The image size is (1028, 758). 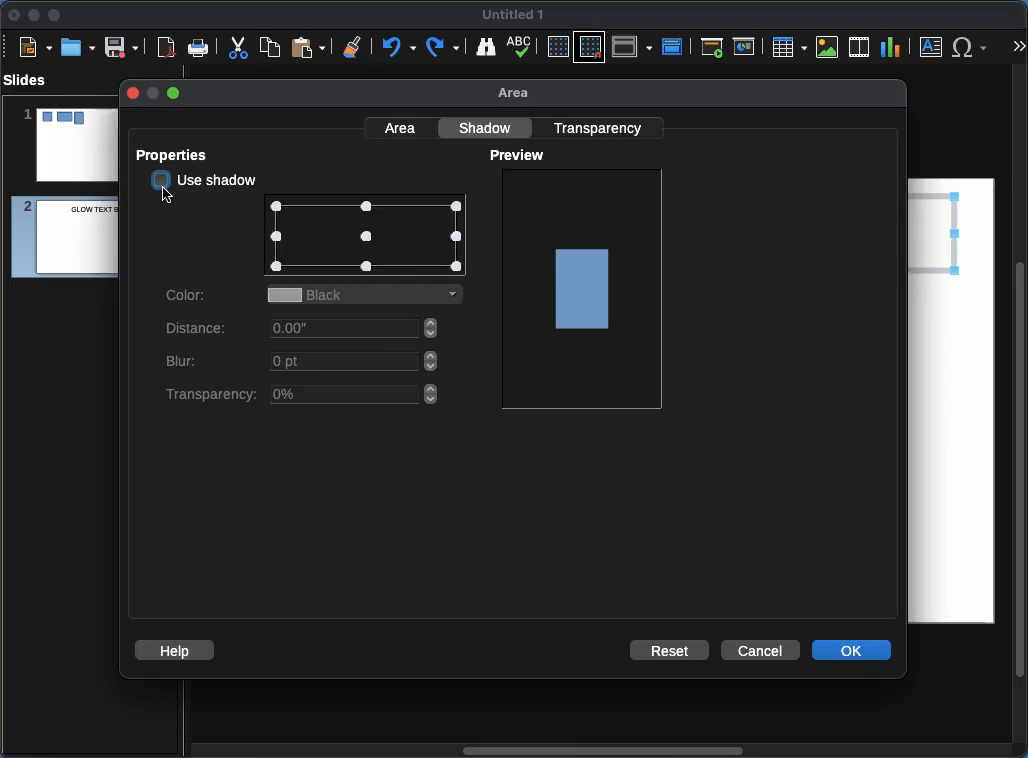 What do you see at coordinates (514, 15) in the screenshot?
I see `Name` at bounding box center [514, 15].